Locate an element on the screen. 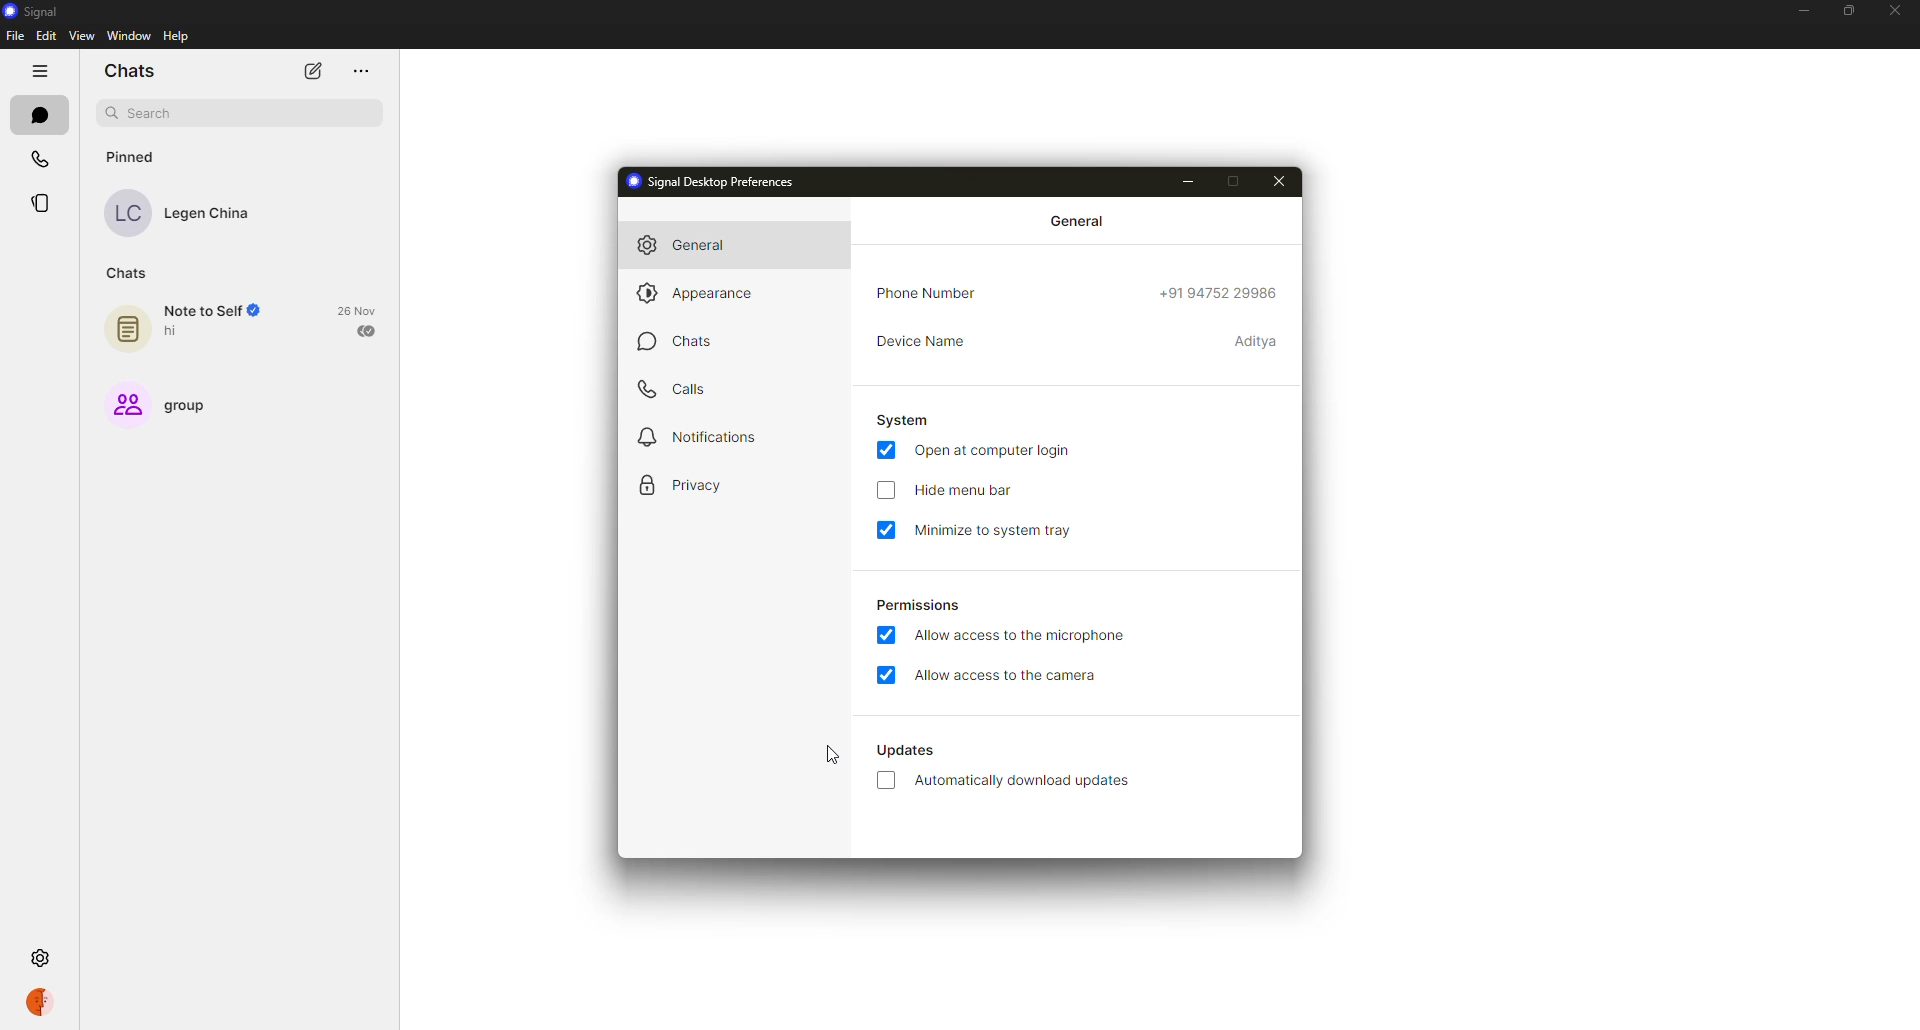 The image size is (1920, 1030). file is located at coordinates (15, 36).